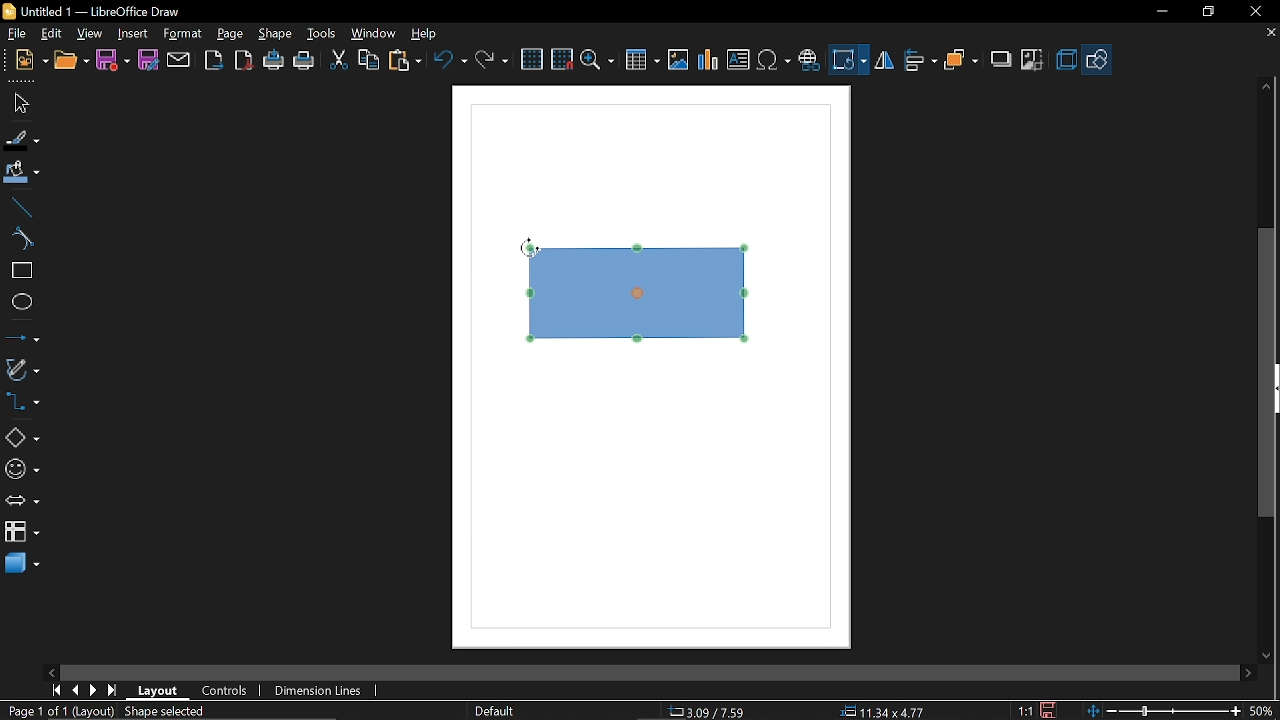 The width and height of the screenshot is (1280, 720). I want to click on flip, so click(884, 62).